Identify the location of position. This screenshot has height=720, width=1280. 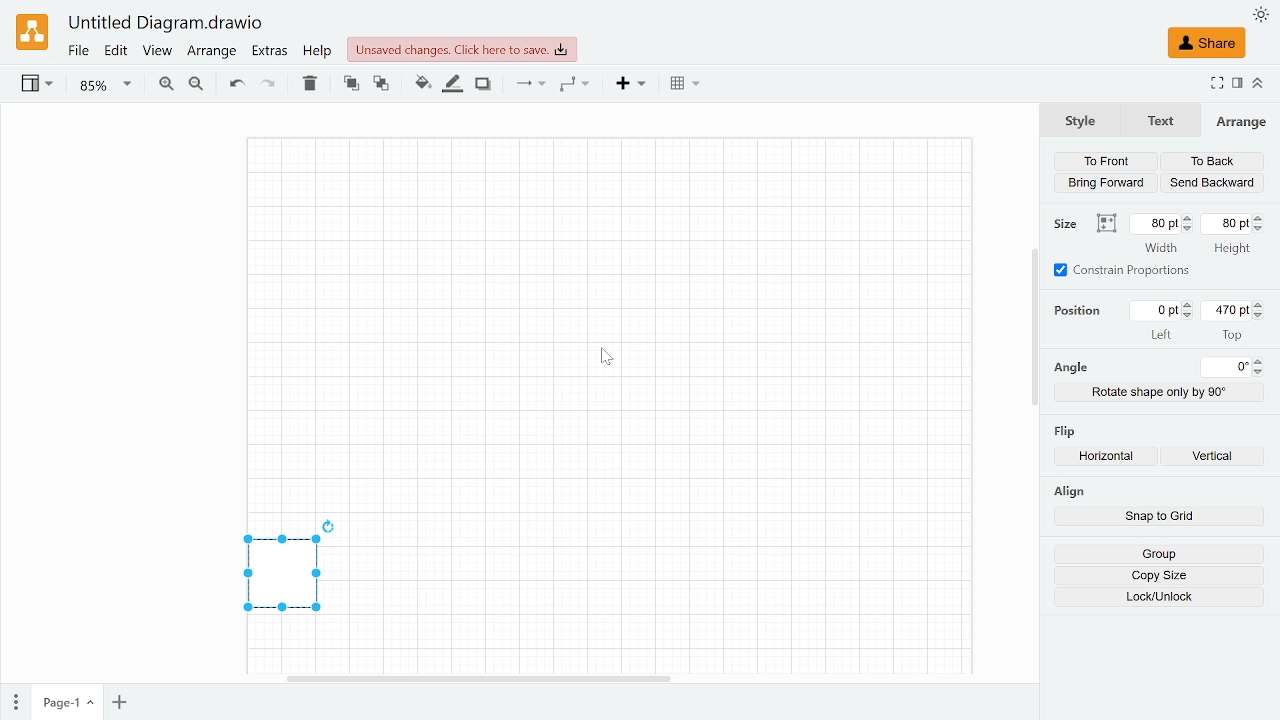
(1082, 310).